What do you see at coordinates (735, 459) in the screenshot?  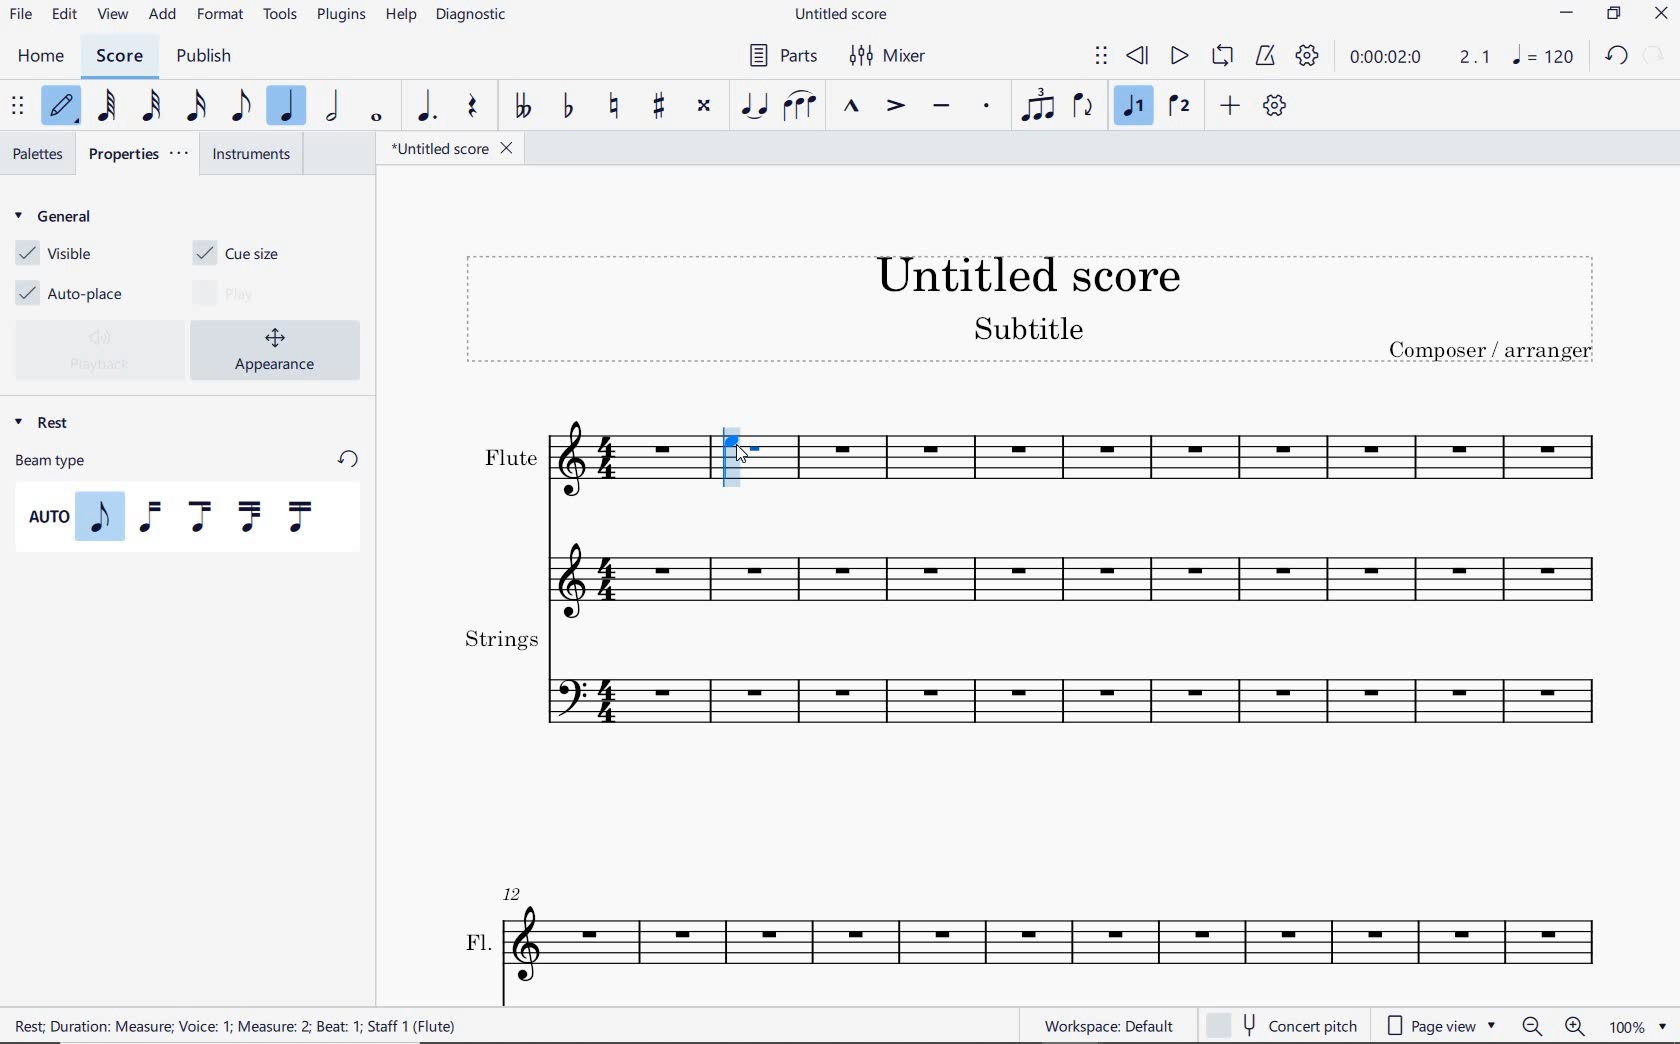 I see `CUE NOTE: QUARTER` at bounding box center [735, 459].